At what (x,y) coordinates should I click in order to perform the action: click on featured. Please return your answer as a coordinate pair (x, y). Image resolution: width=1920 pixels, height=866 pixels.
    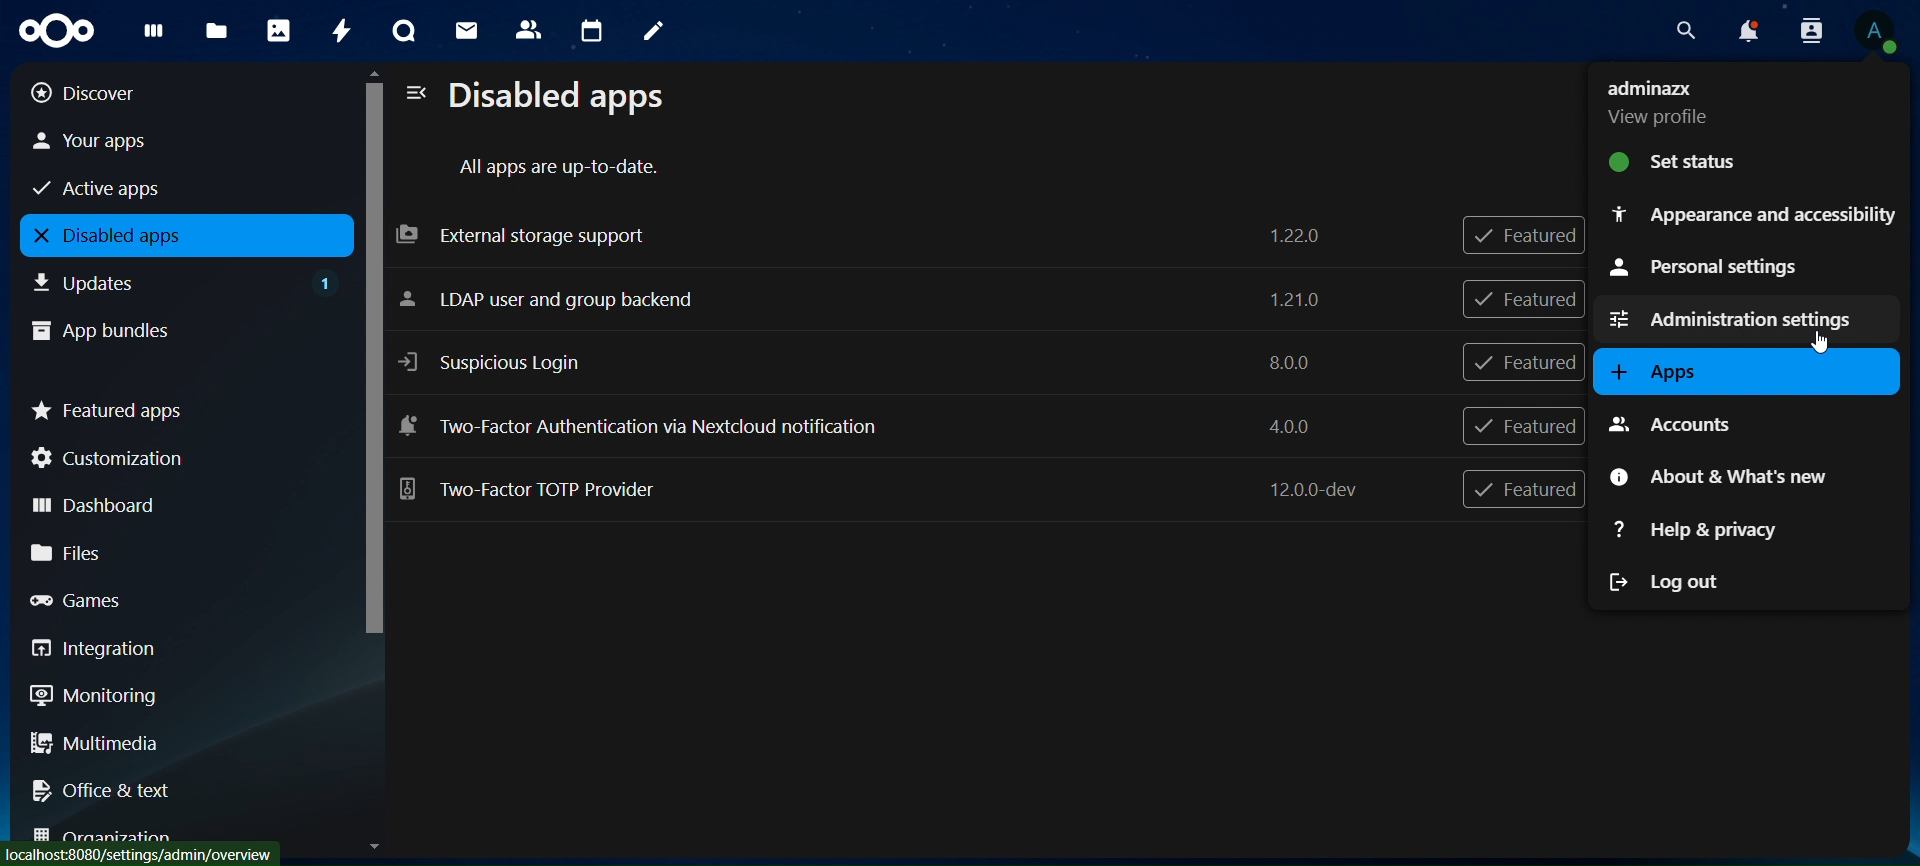
    Looking at the image, I should click on (1523, 491).